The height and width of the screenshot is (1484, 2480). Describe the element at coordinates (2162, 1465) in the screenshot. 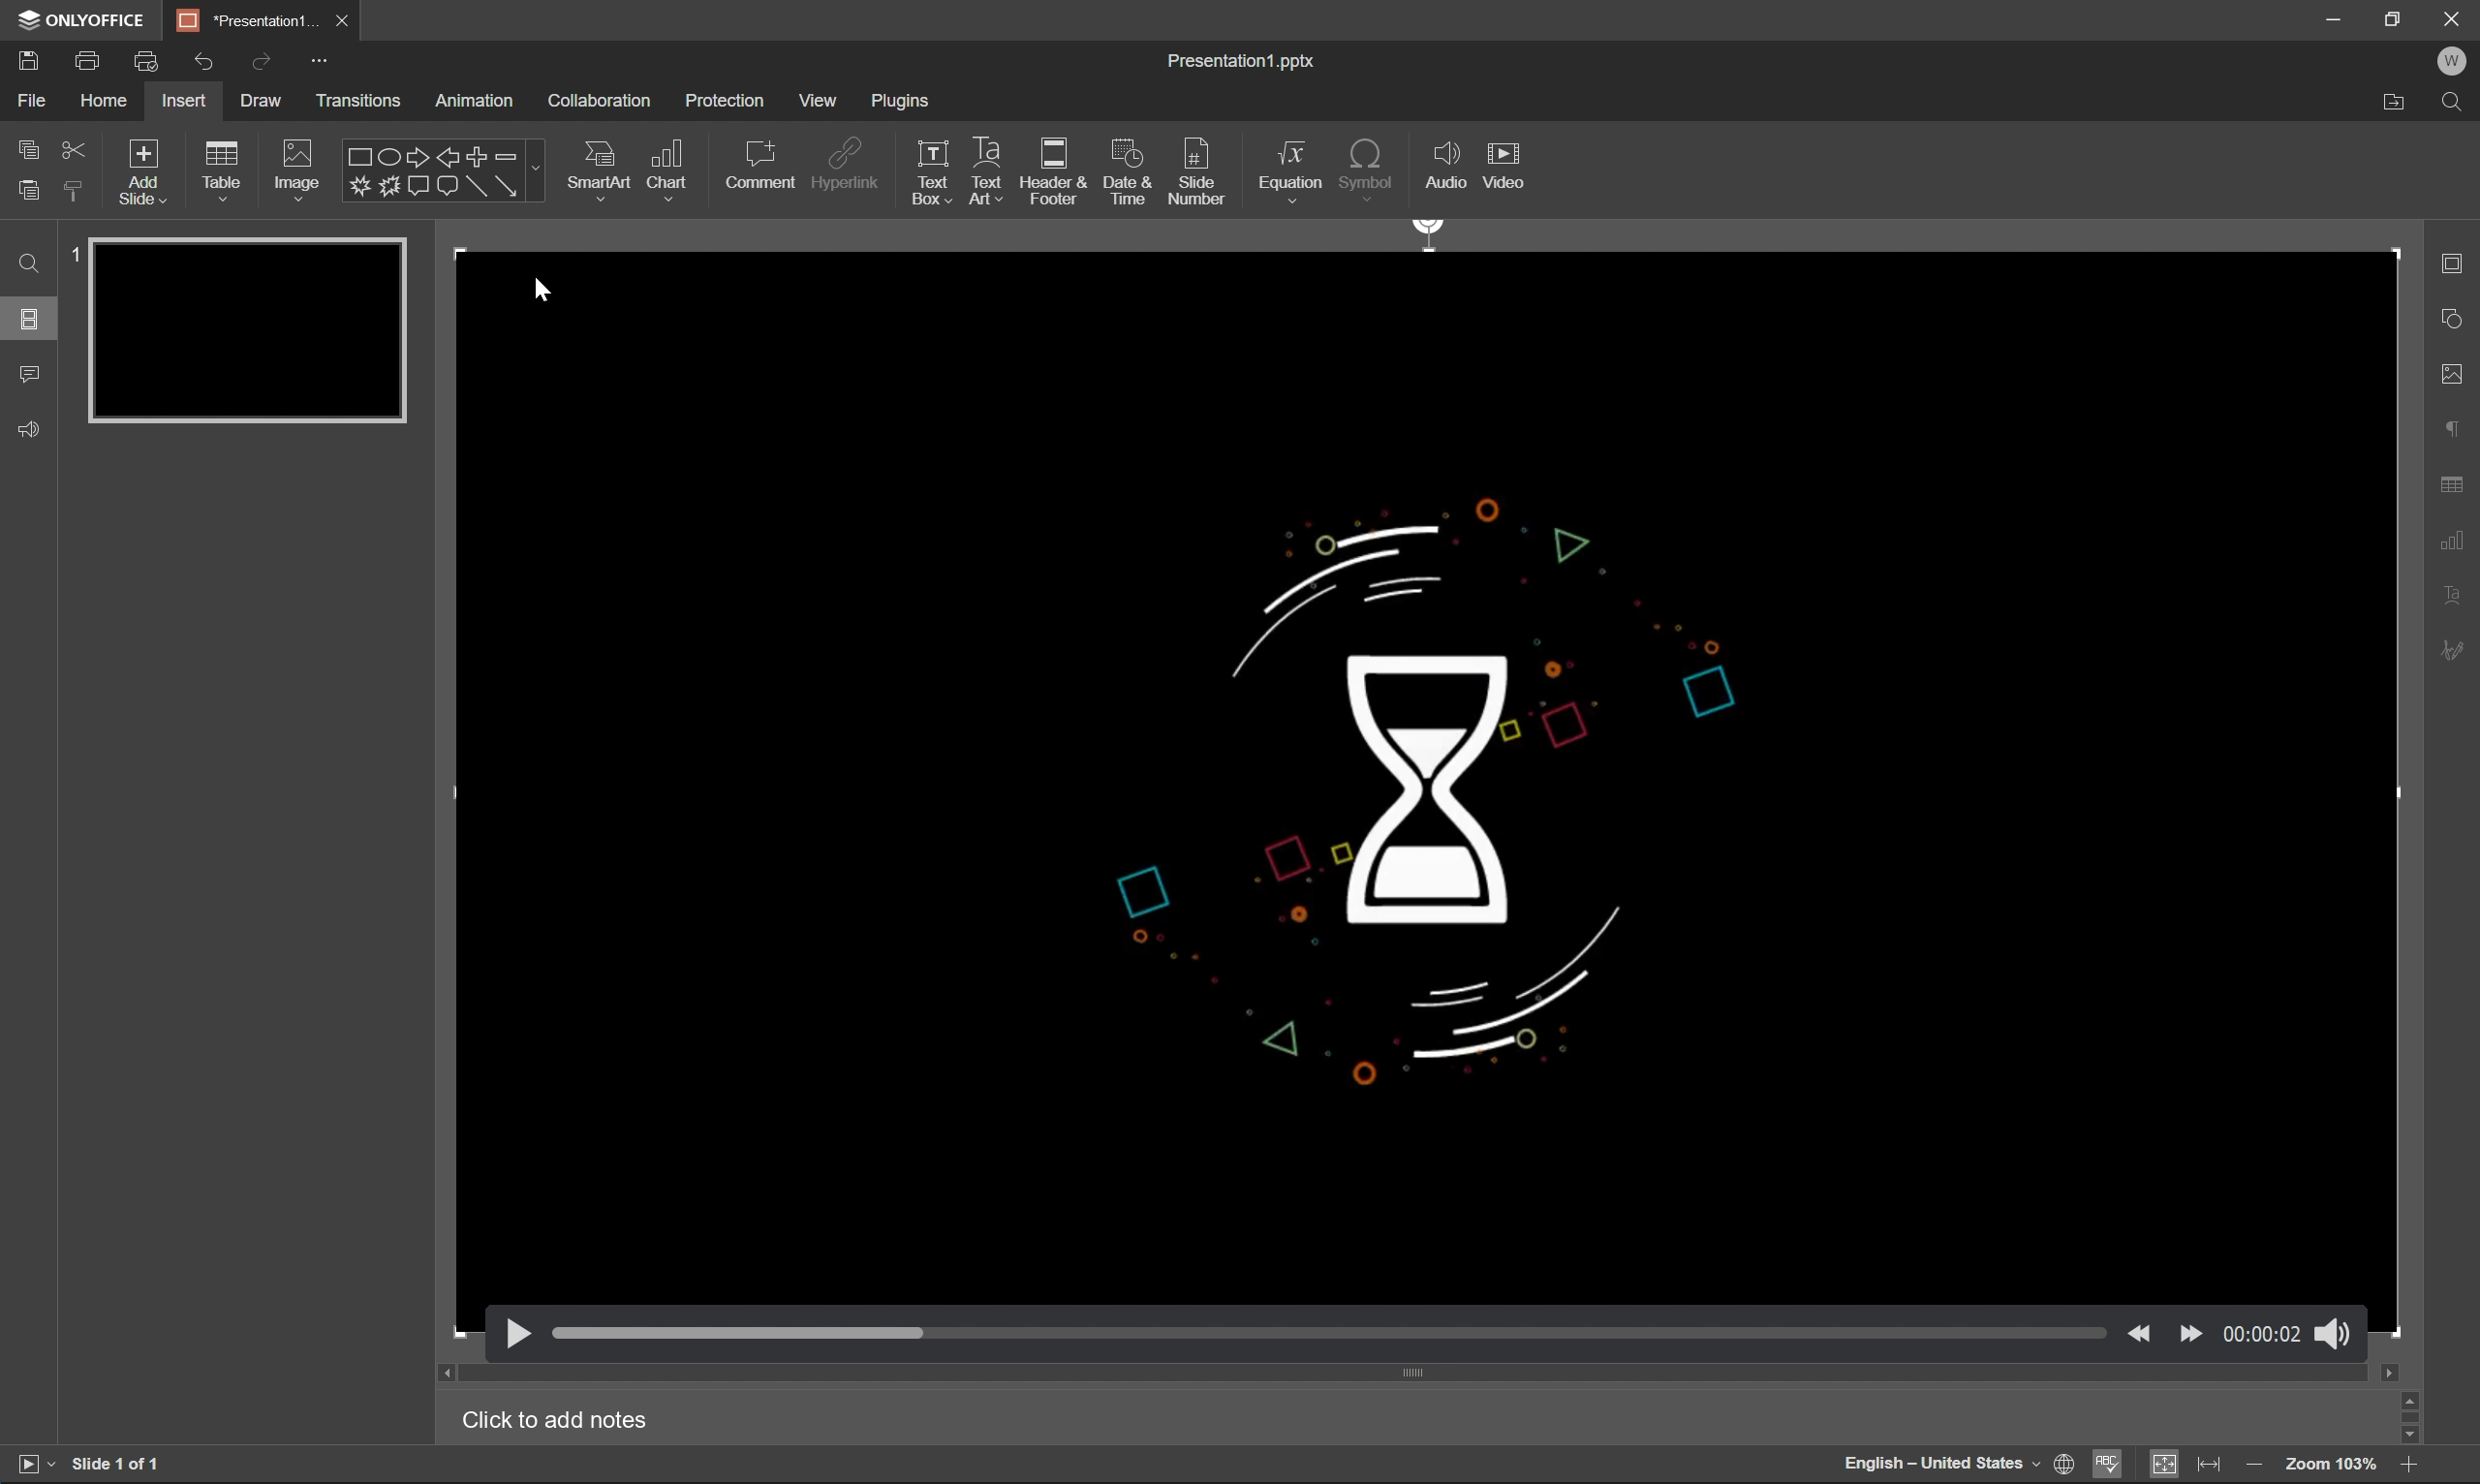

I see `fit to slide` at that location.